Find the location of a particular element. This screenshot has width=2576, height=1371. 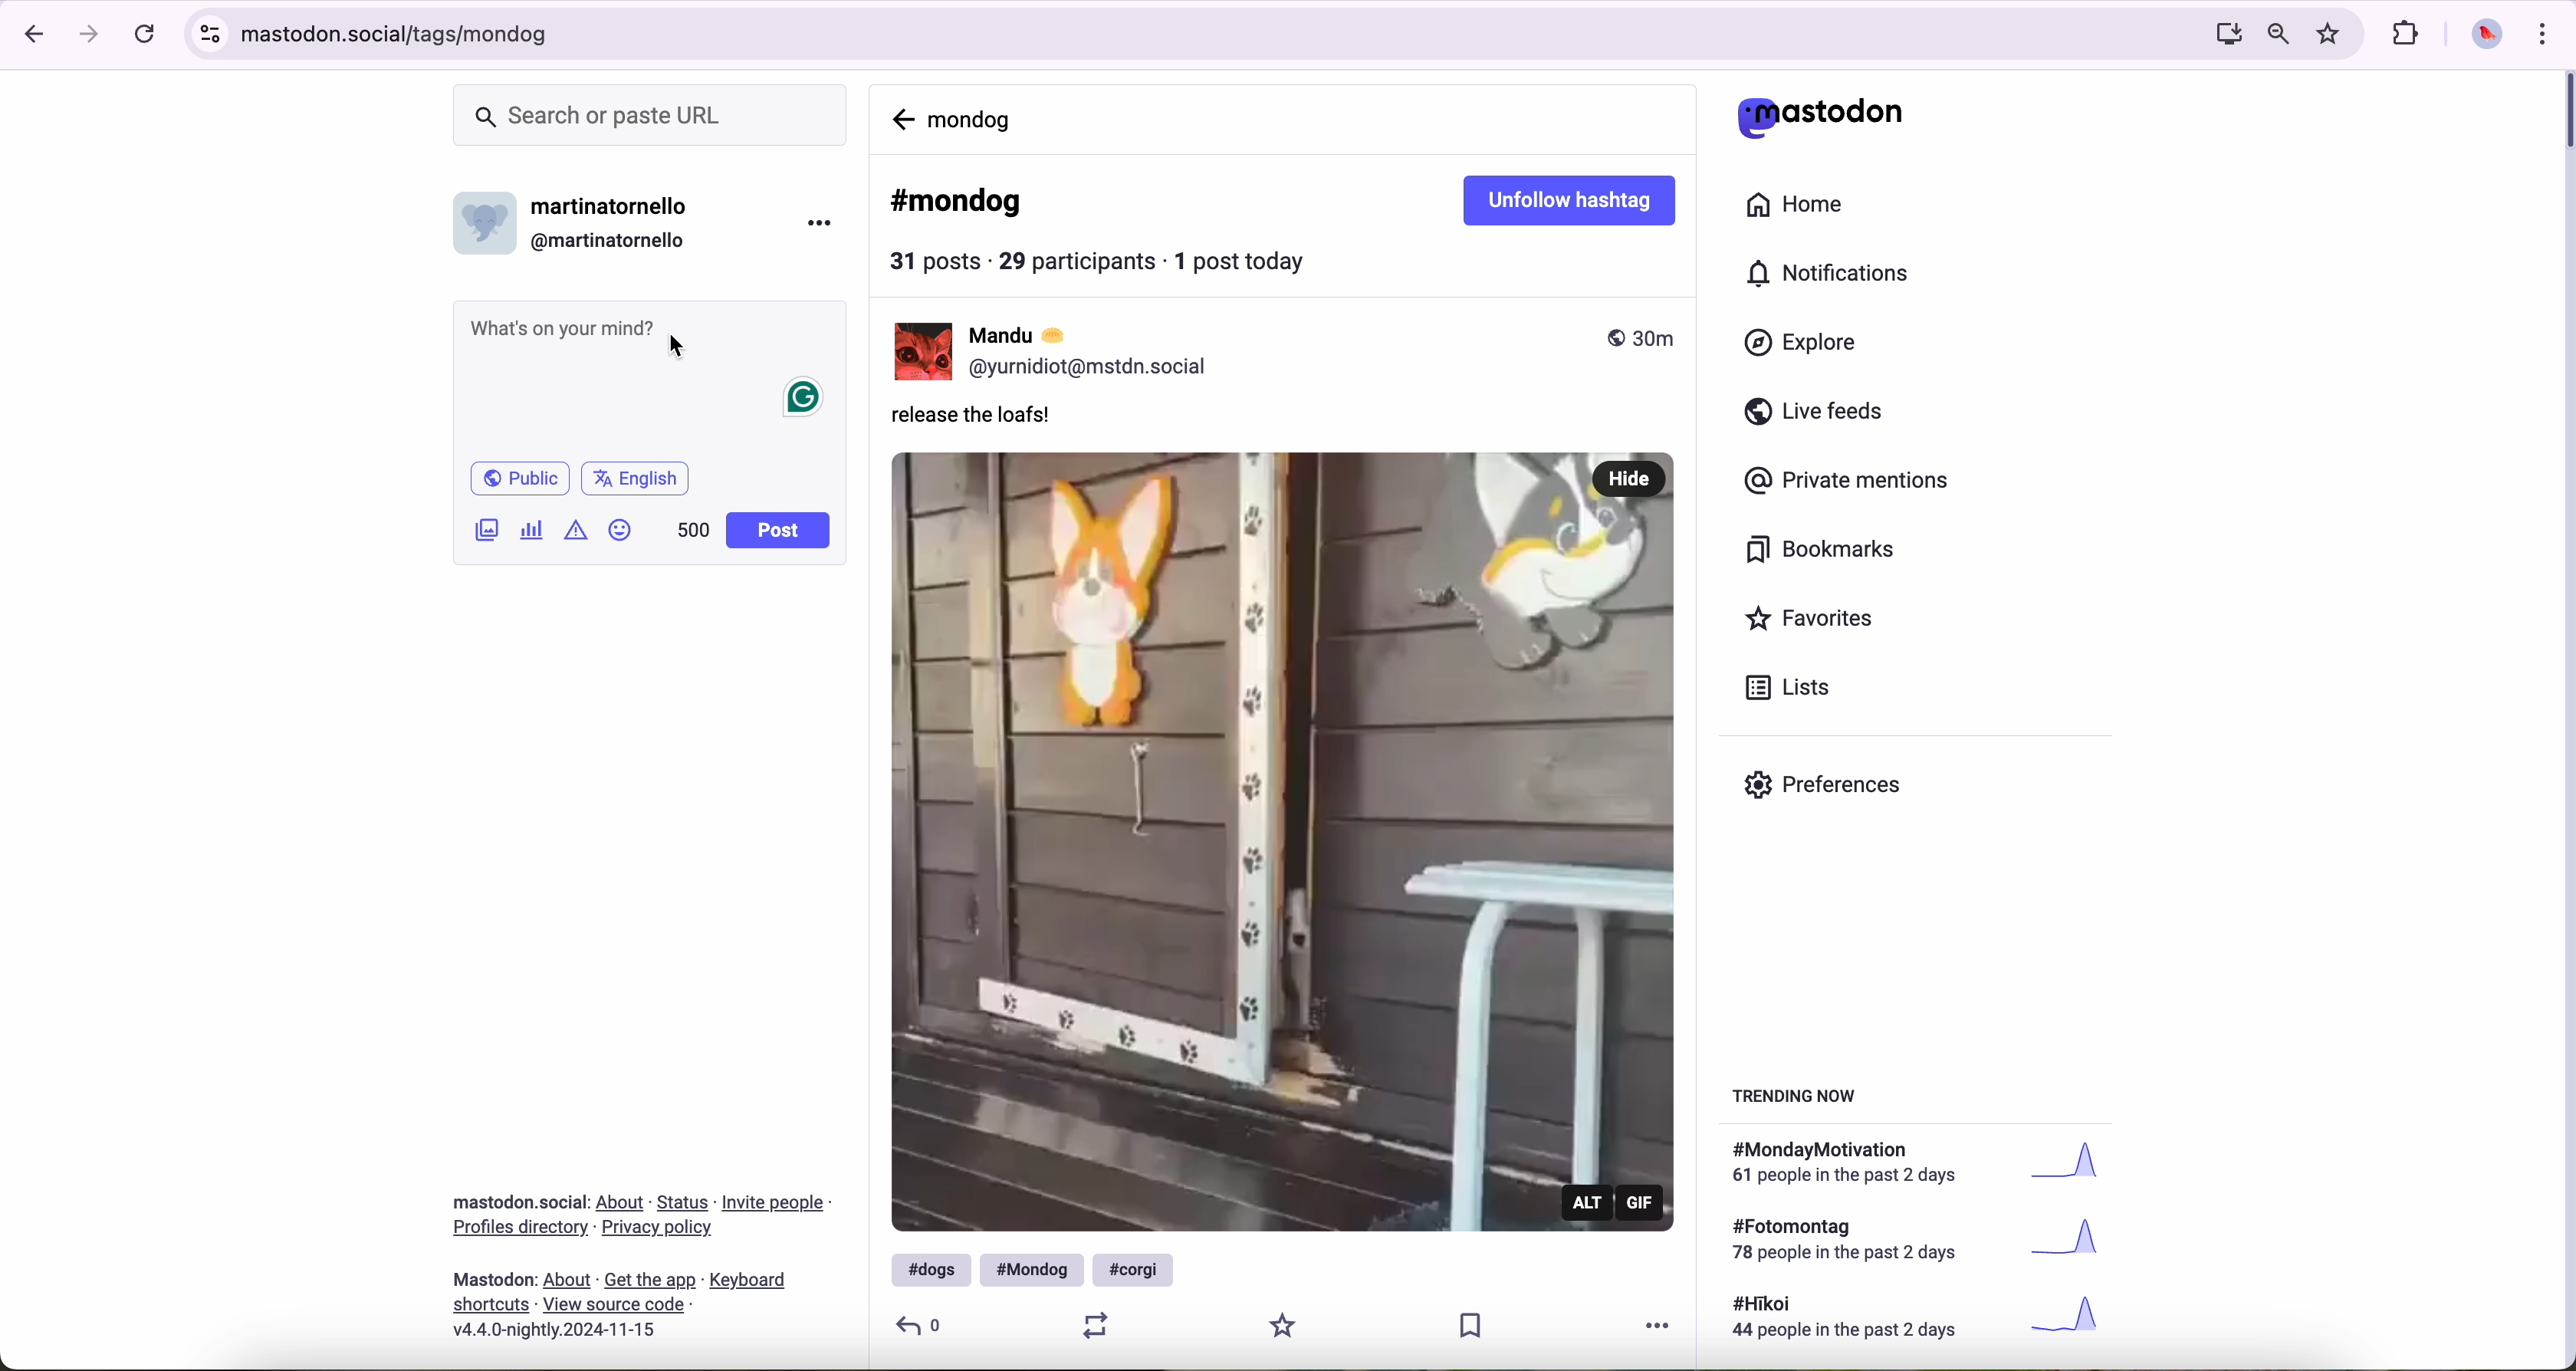

mondog is located at coordinates (975, 118).